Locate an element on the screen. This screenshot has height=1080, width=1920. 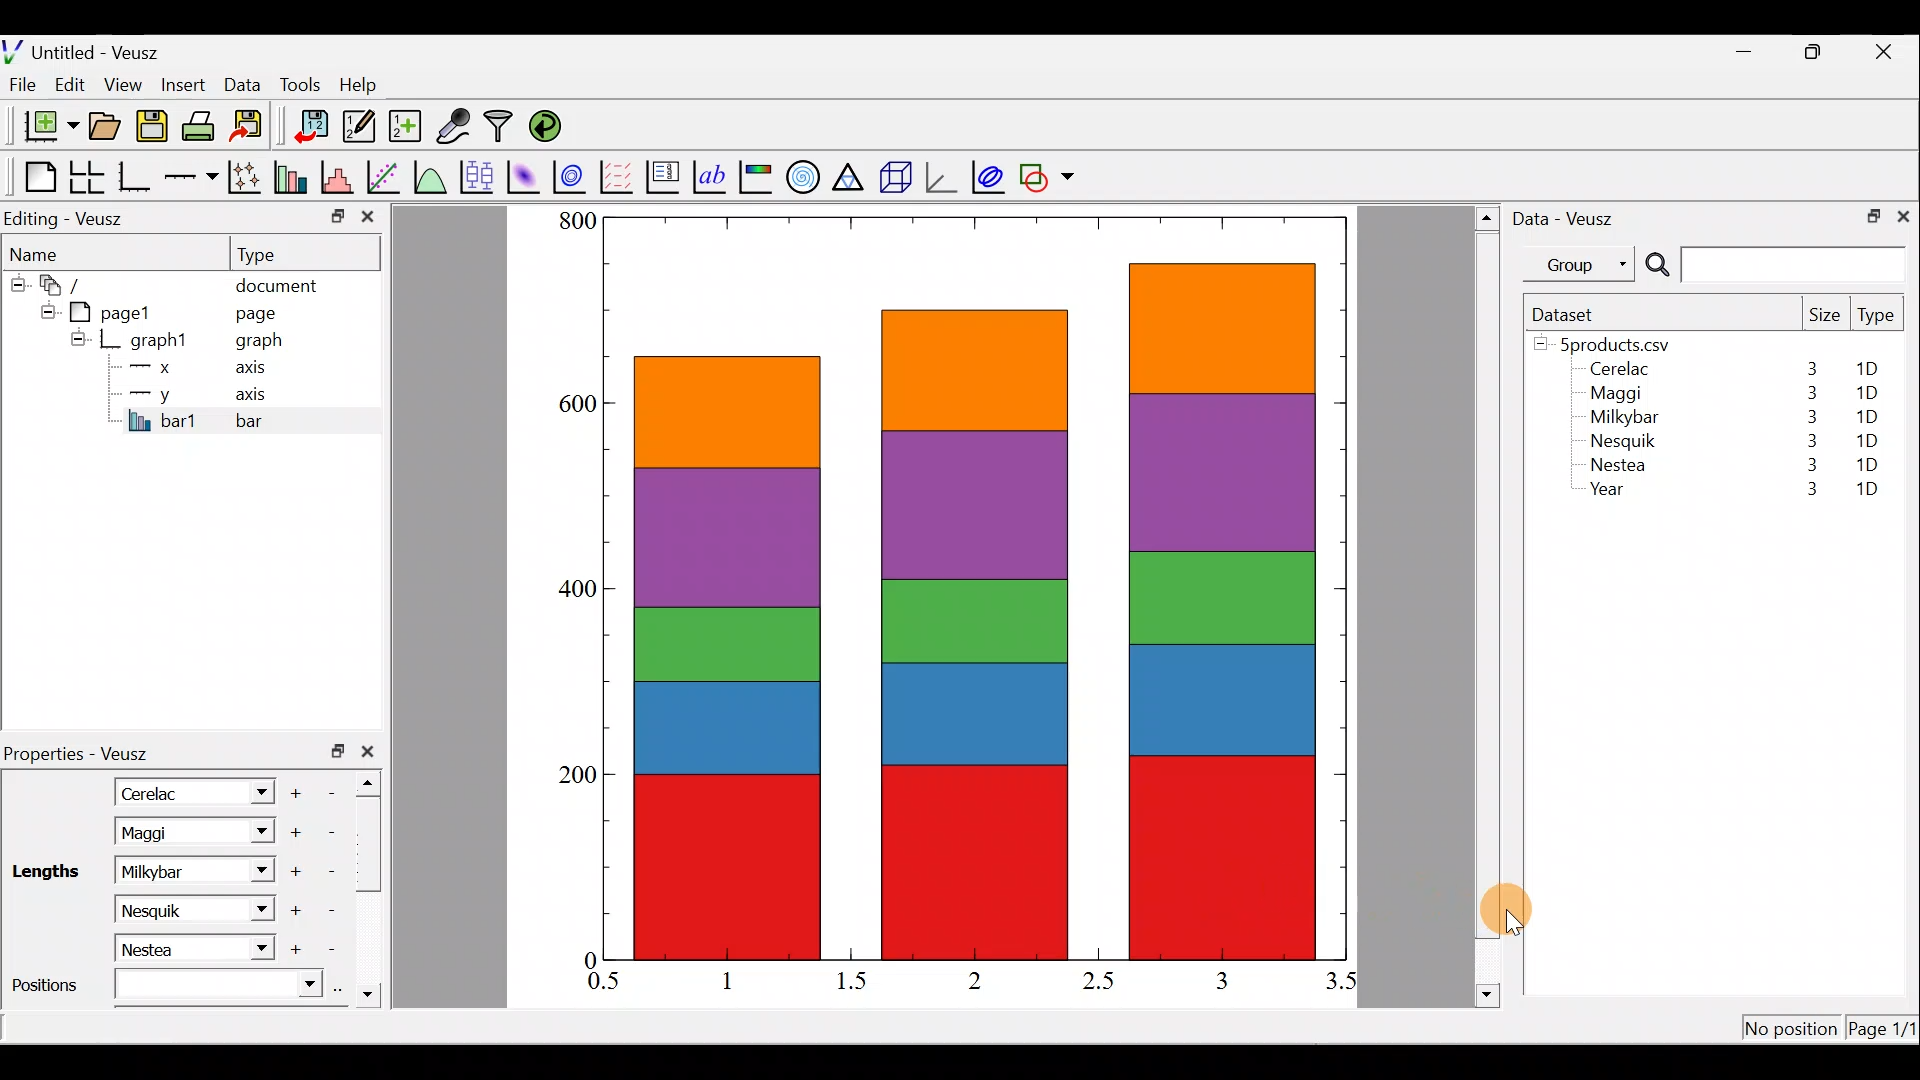
bar1 is located at coordinates (163, 420).